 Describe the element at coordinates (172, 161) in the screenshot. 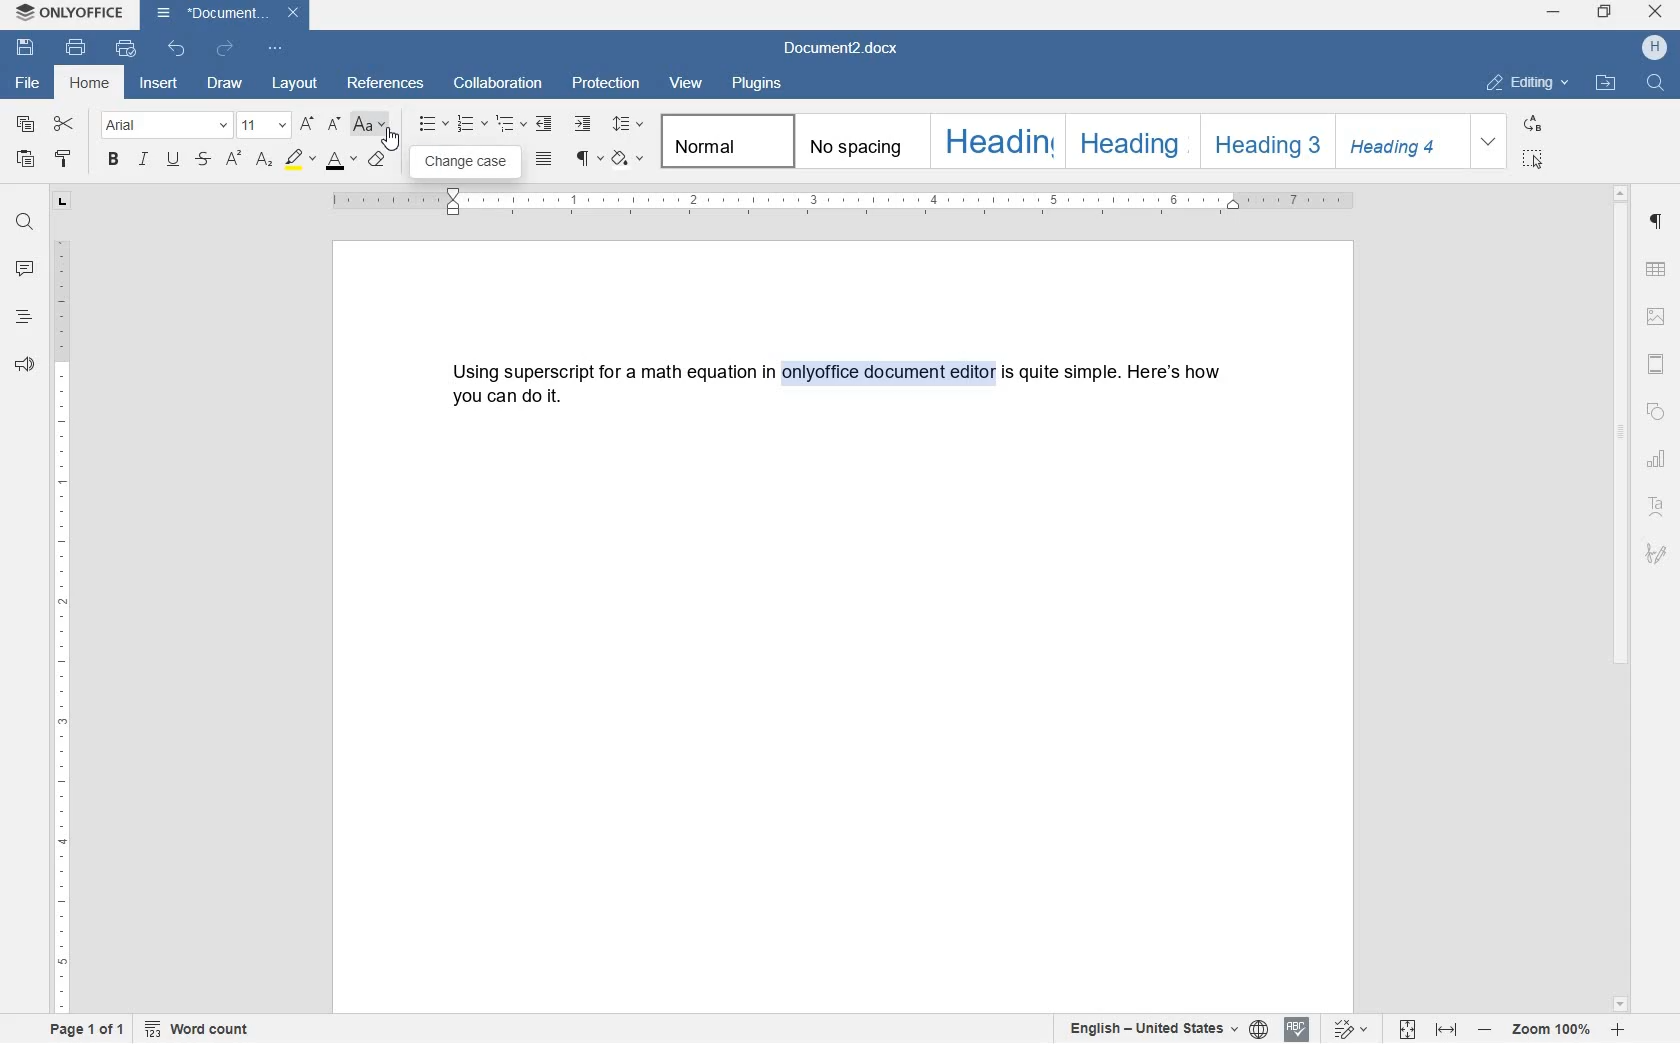

I see `underline` at that location.